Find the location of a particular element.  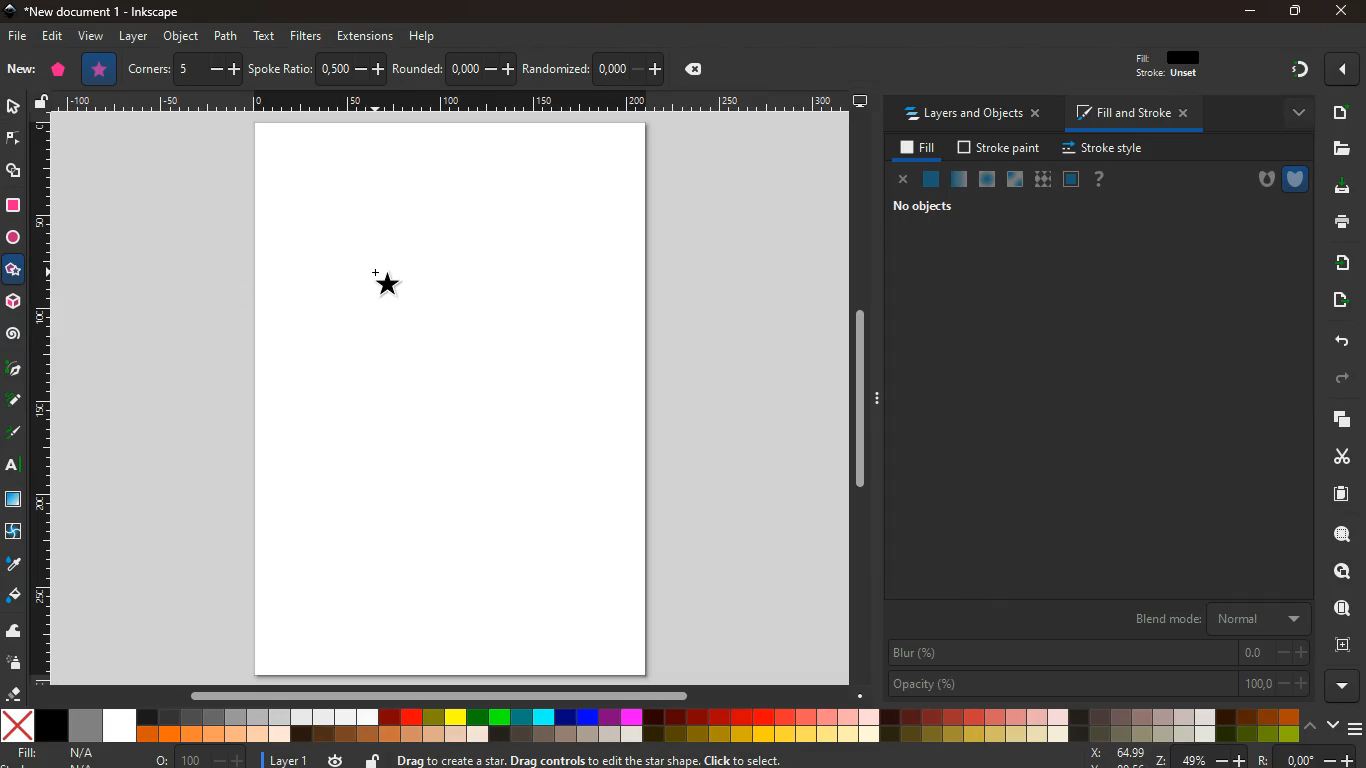

more is located at coordinates (1340, 71).